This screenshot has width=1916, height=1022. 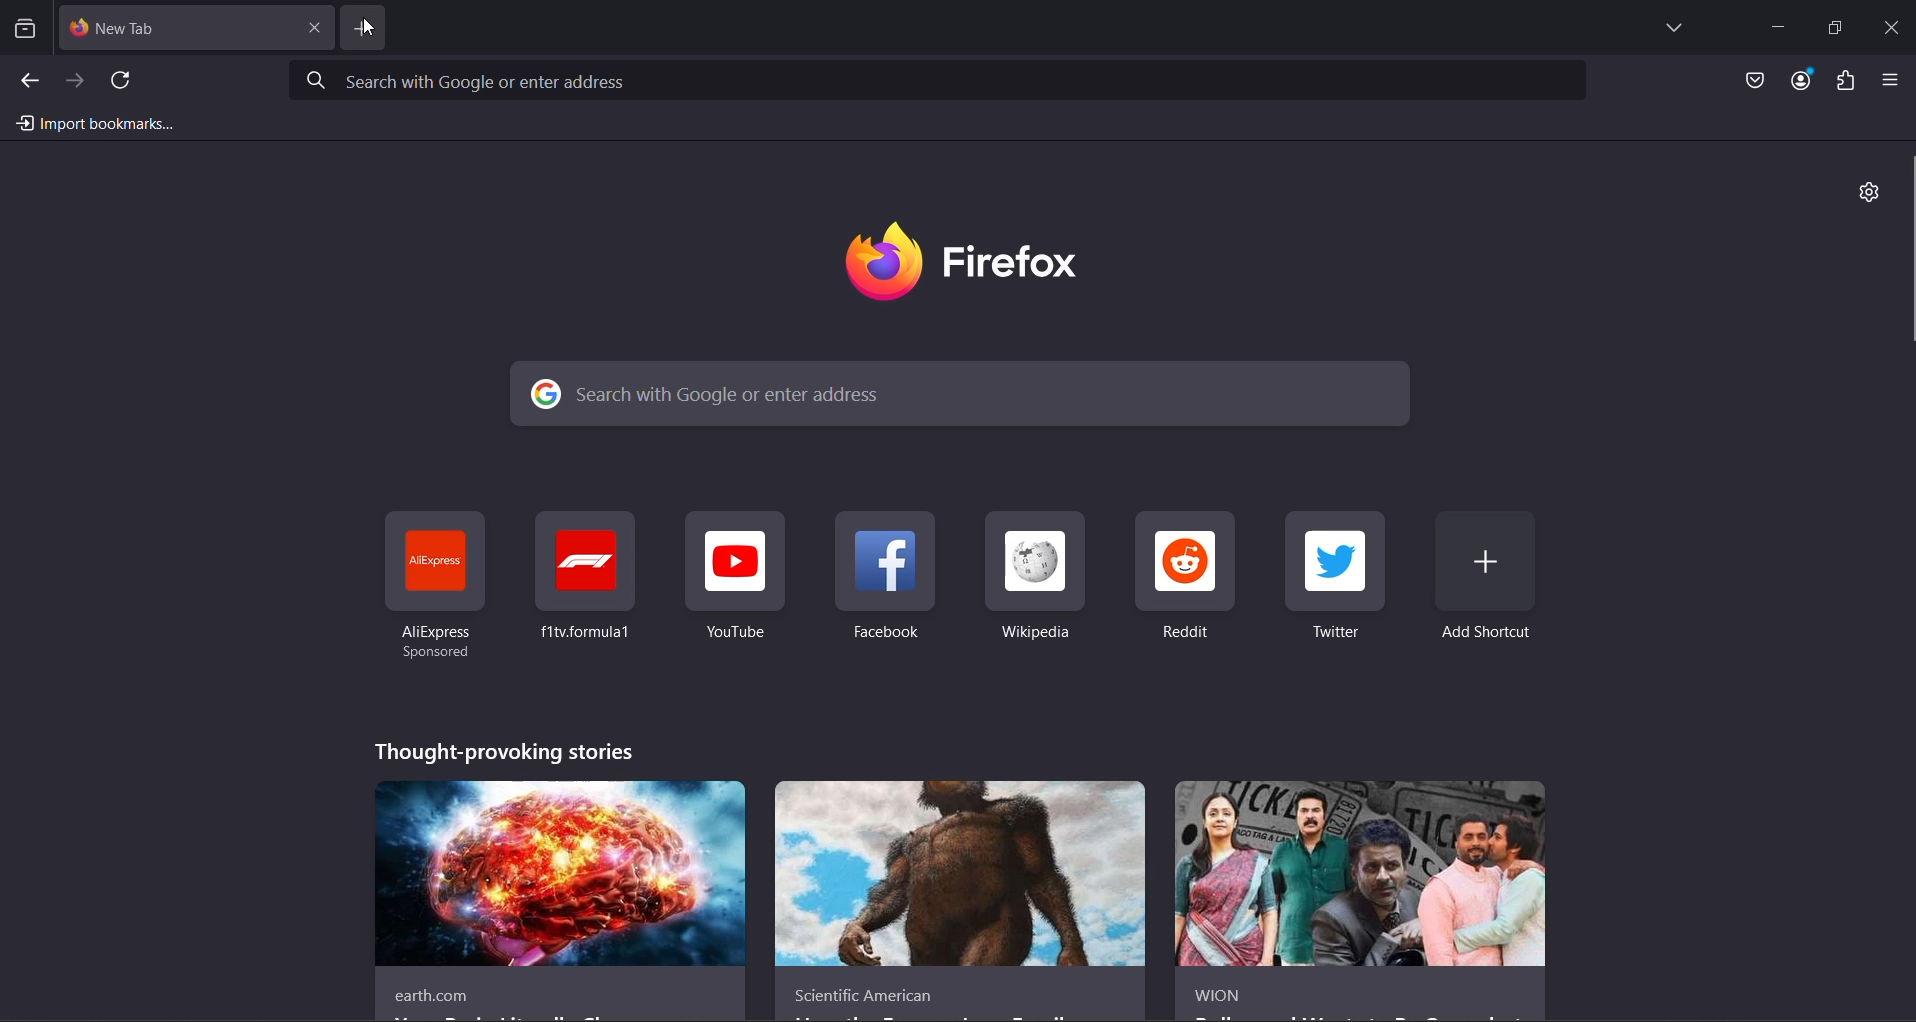 What do you see at coordinates (123, 80) in the screenshot?
I see `reload current page` at bounding box center [123, 80].